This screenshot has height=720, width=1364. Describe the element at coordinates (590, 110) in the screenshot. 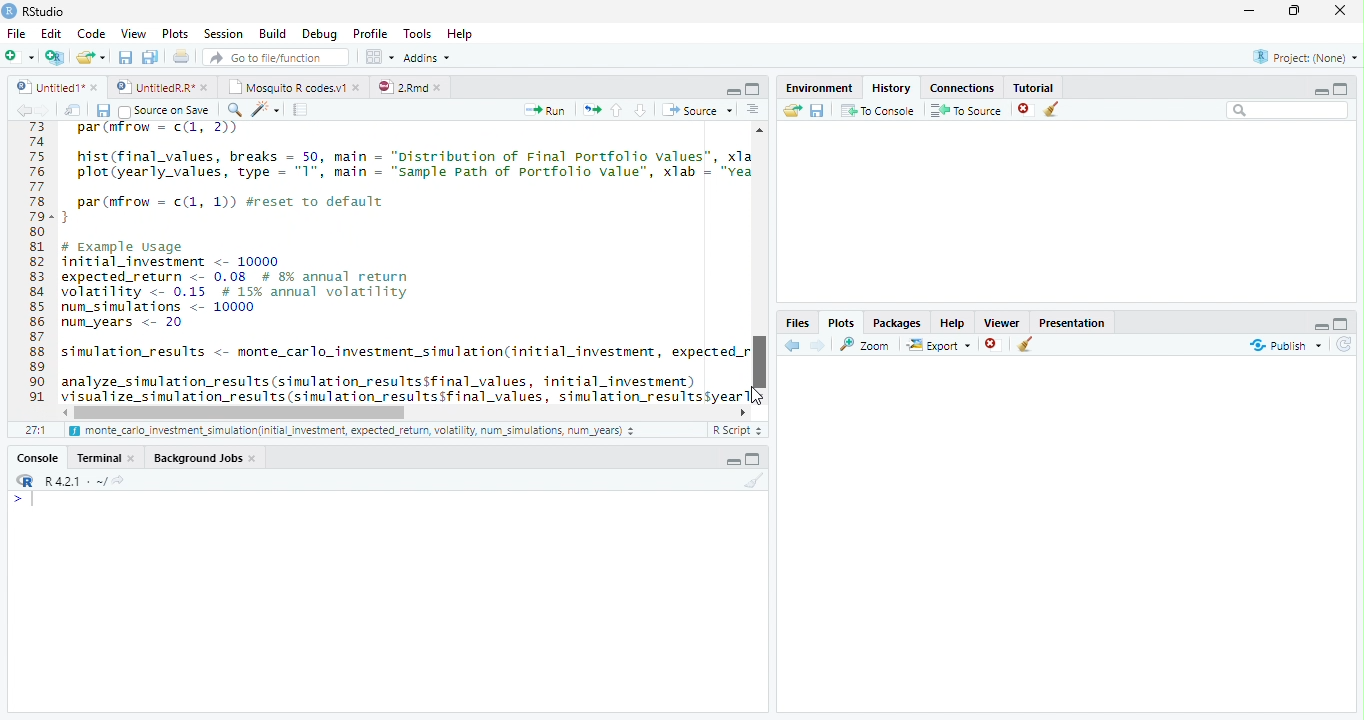

I see `Re-run the previous code region` at that location.